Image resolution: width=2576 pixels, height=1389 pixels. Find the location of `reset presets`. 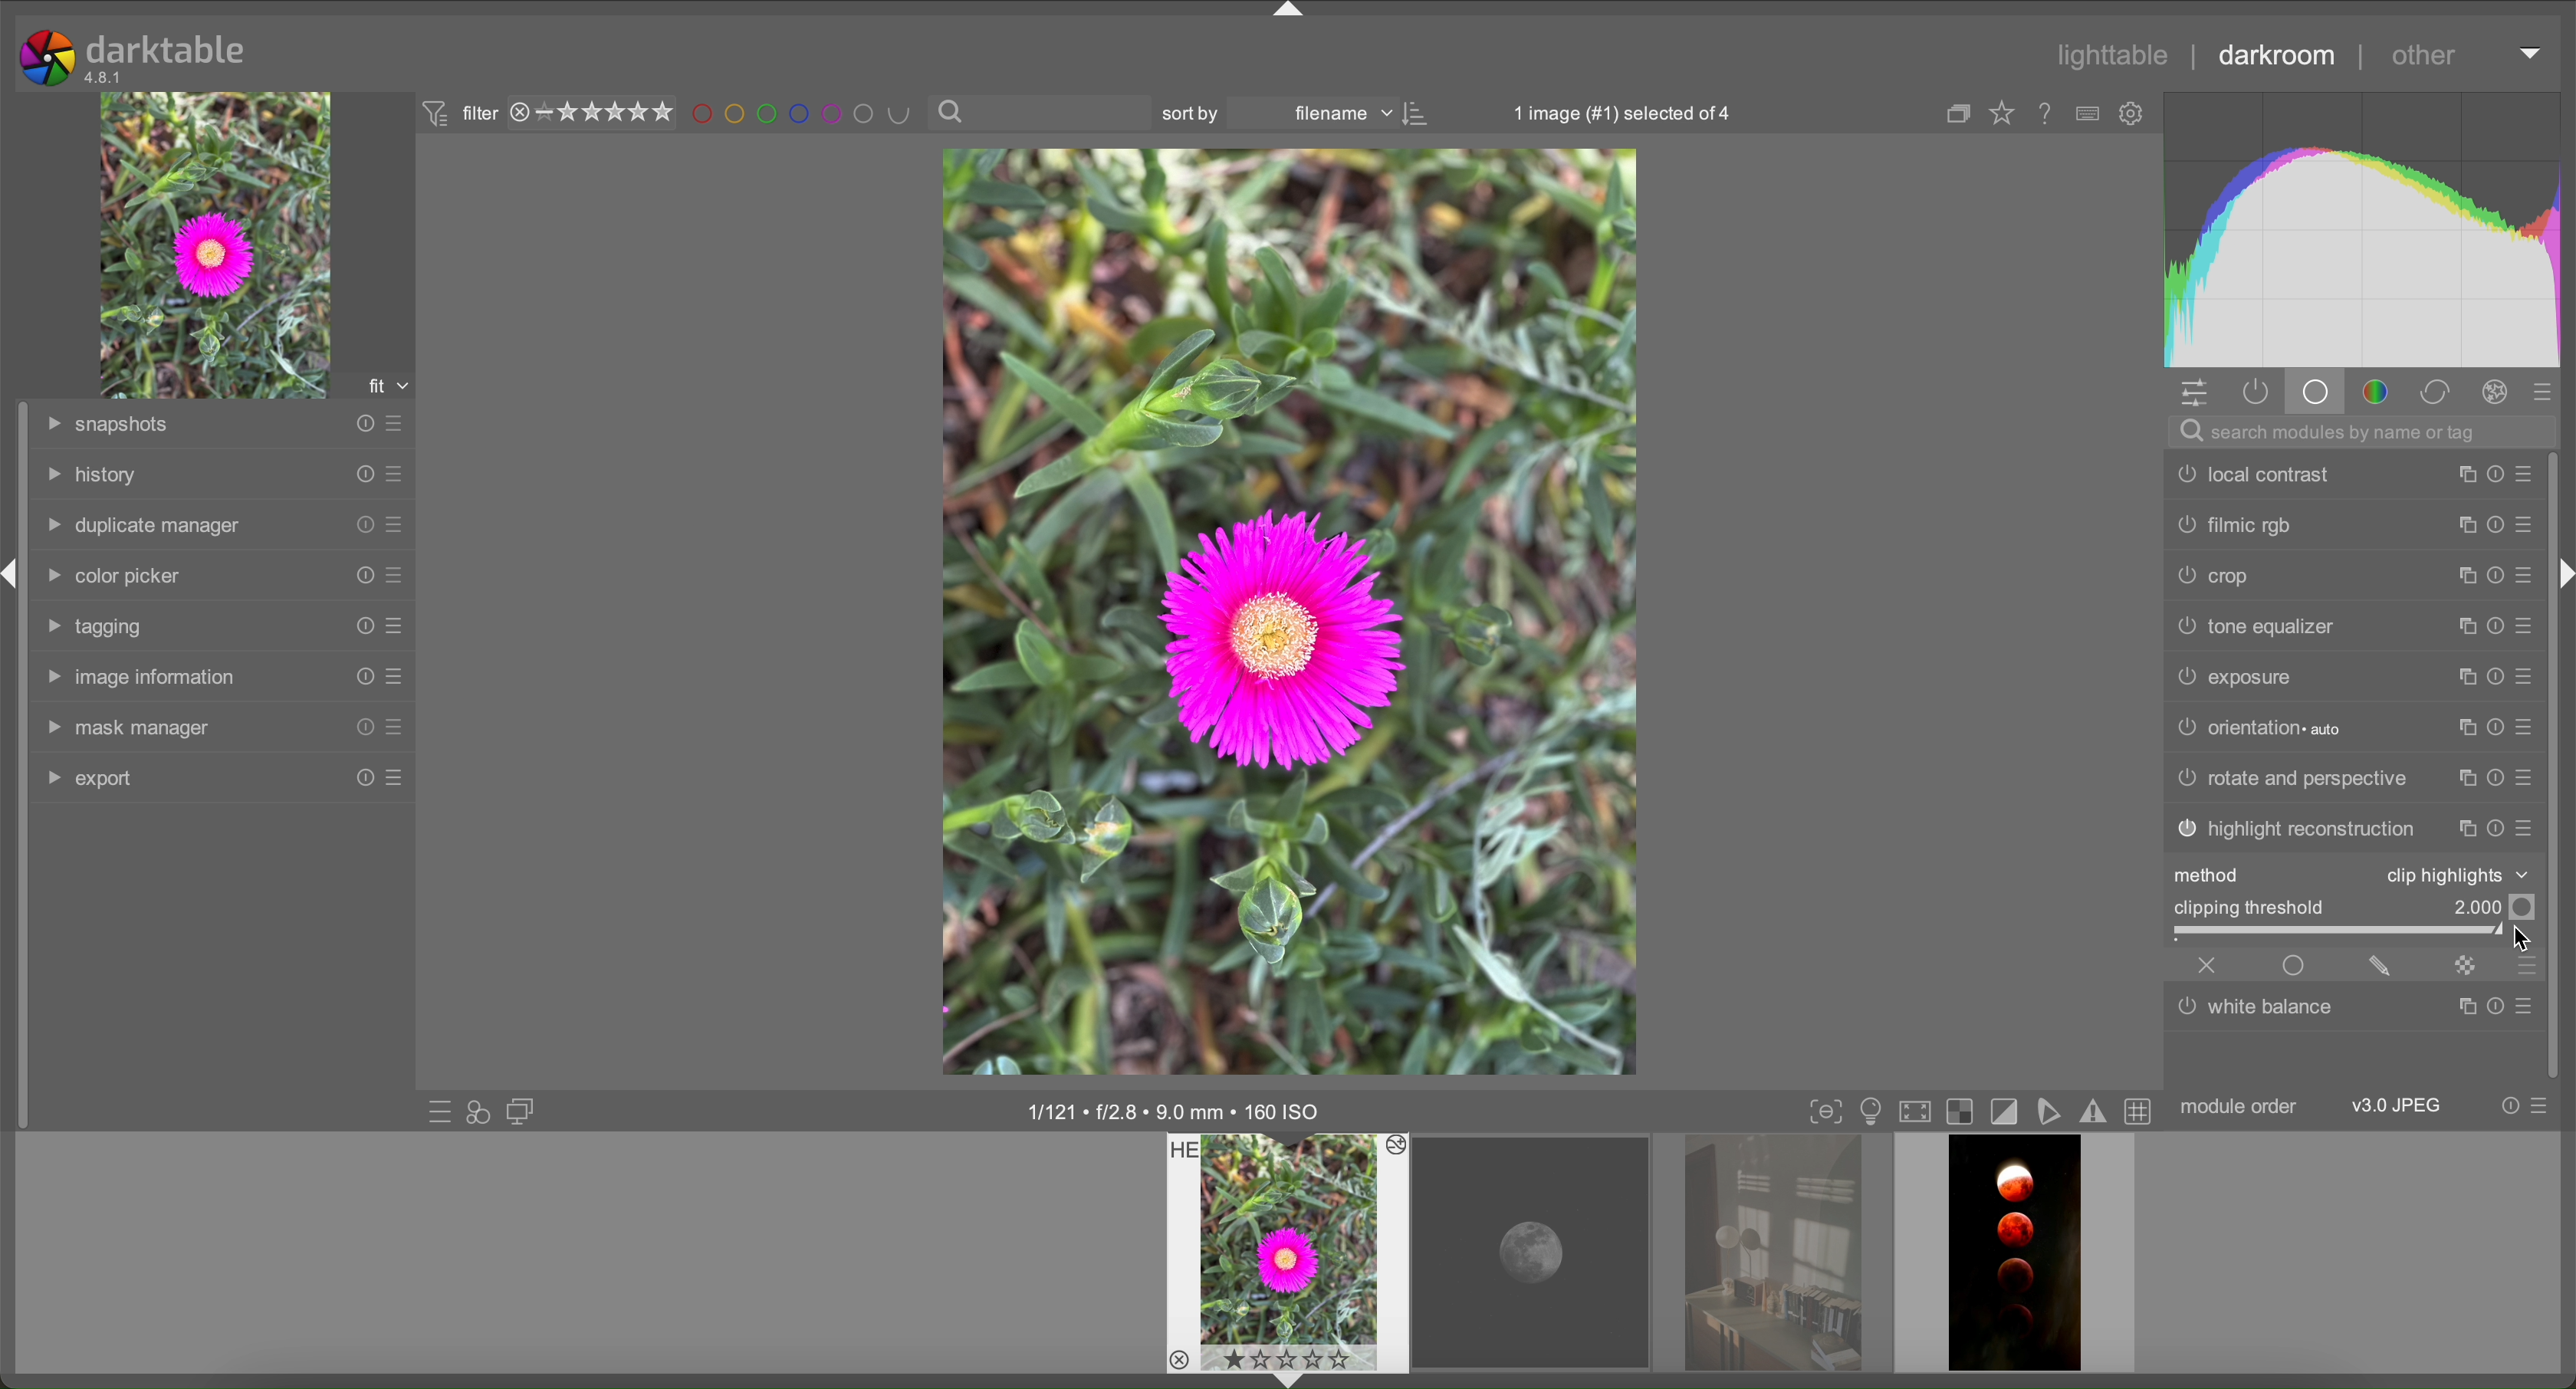

reset presets is located at coordinates (2491, 1006).